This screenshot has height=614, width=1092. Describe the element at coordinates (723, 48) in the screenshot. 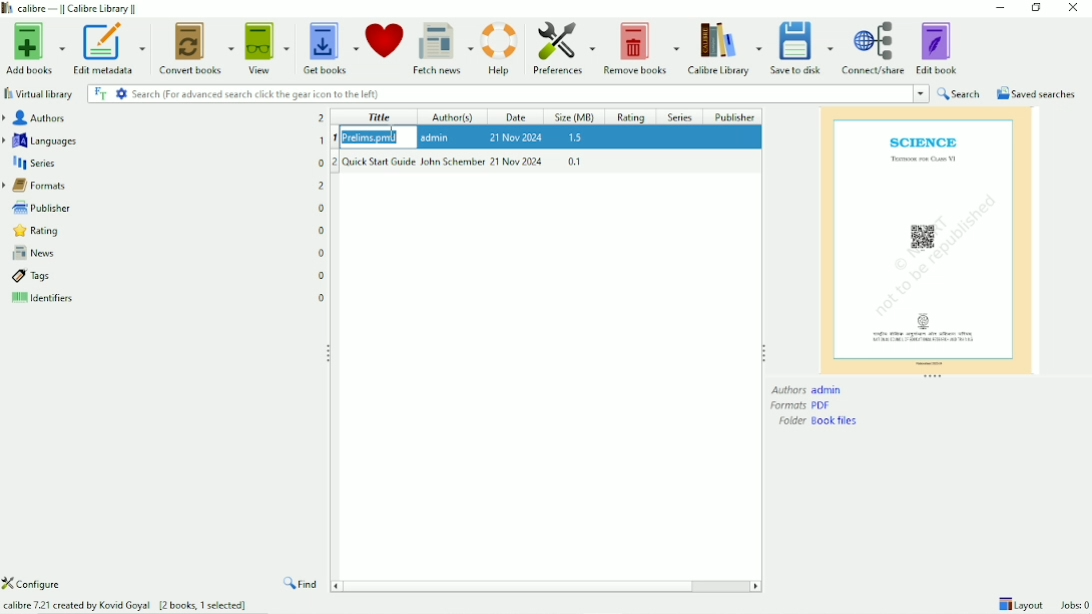

I see `Calibre Library` at that location.